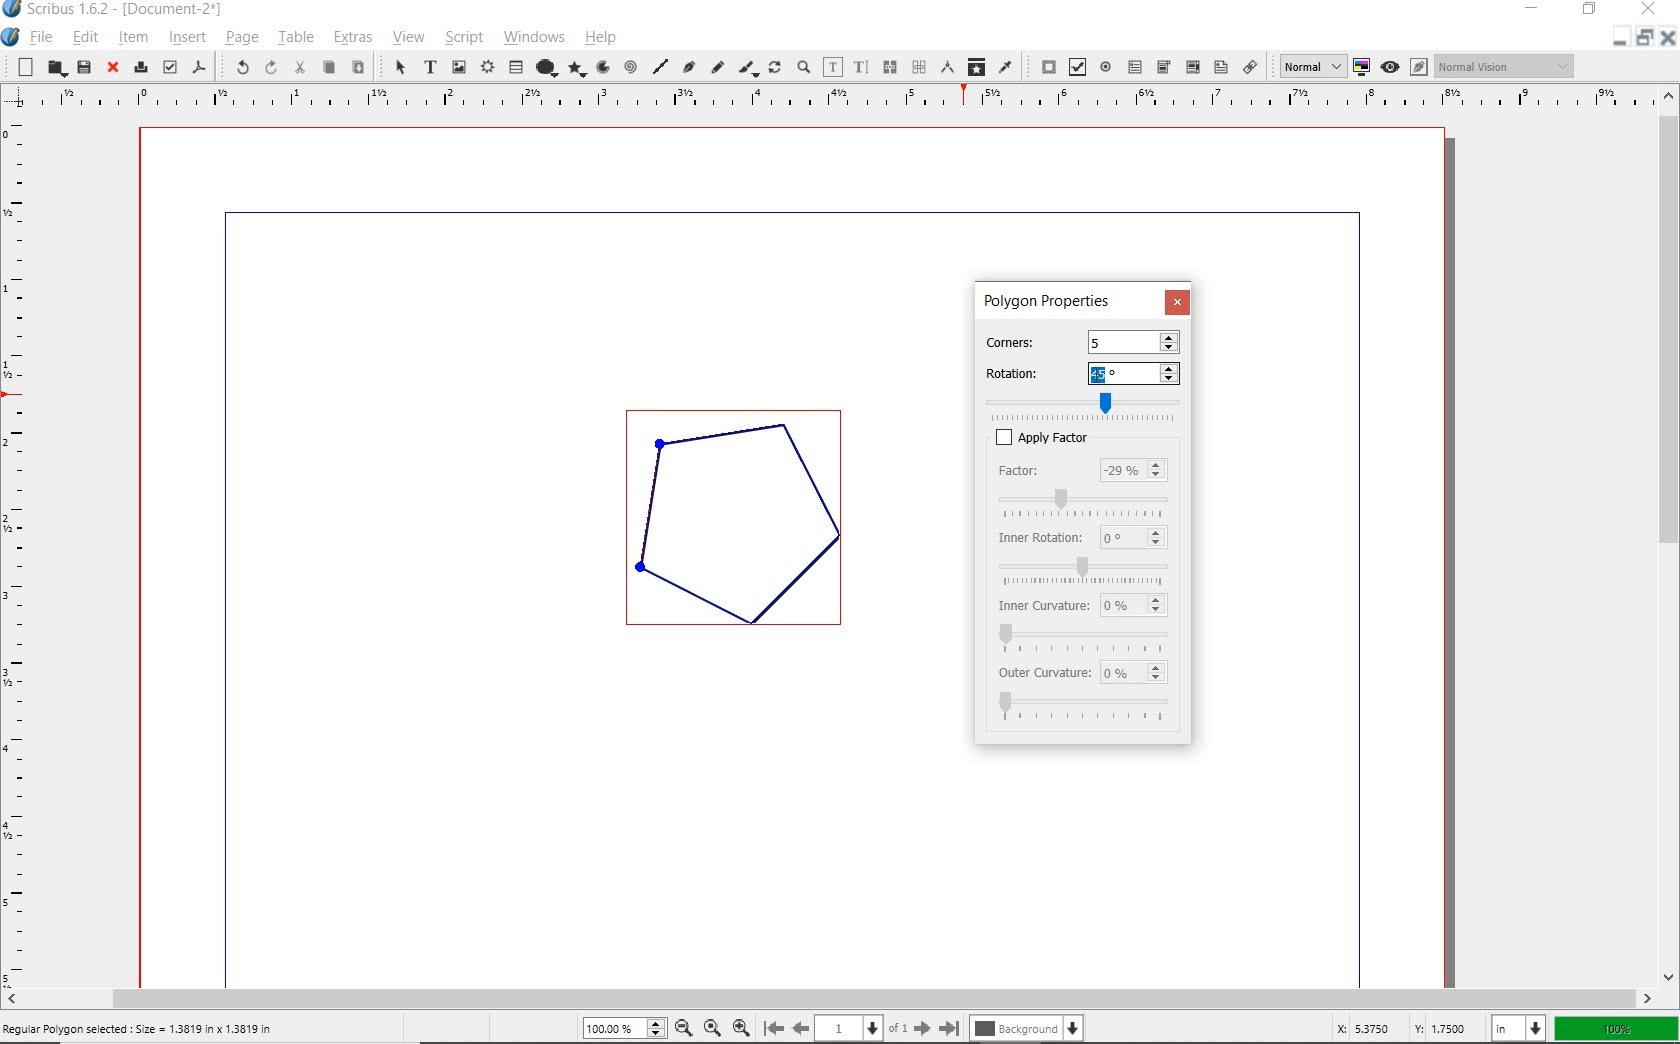 The height and width of the screenshot is (1044, 1680). What do you see at coordinates (1516, 1027) in the screenshot?
I see `select unit` at bounding box center [1516, 1027].